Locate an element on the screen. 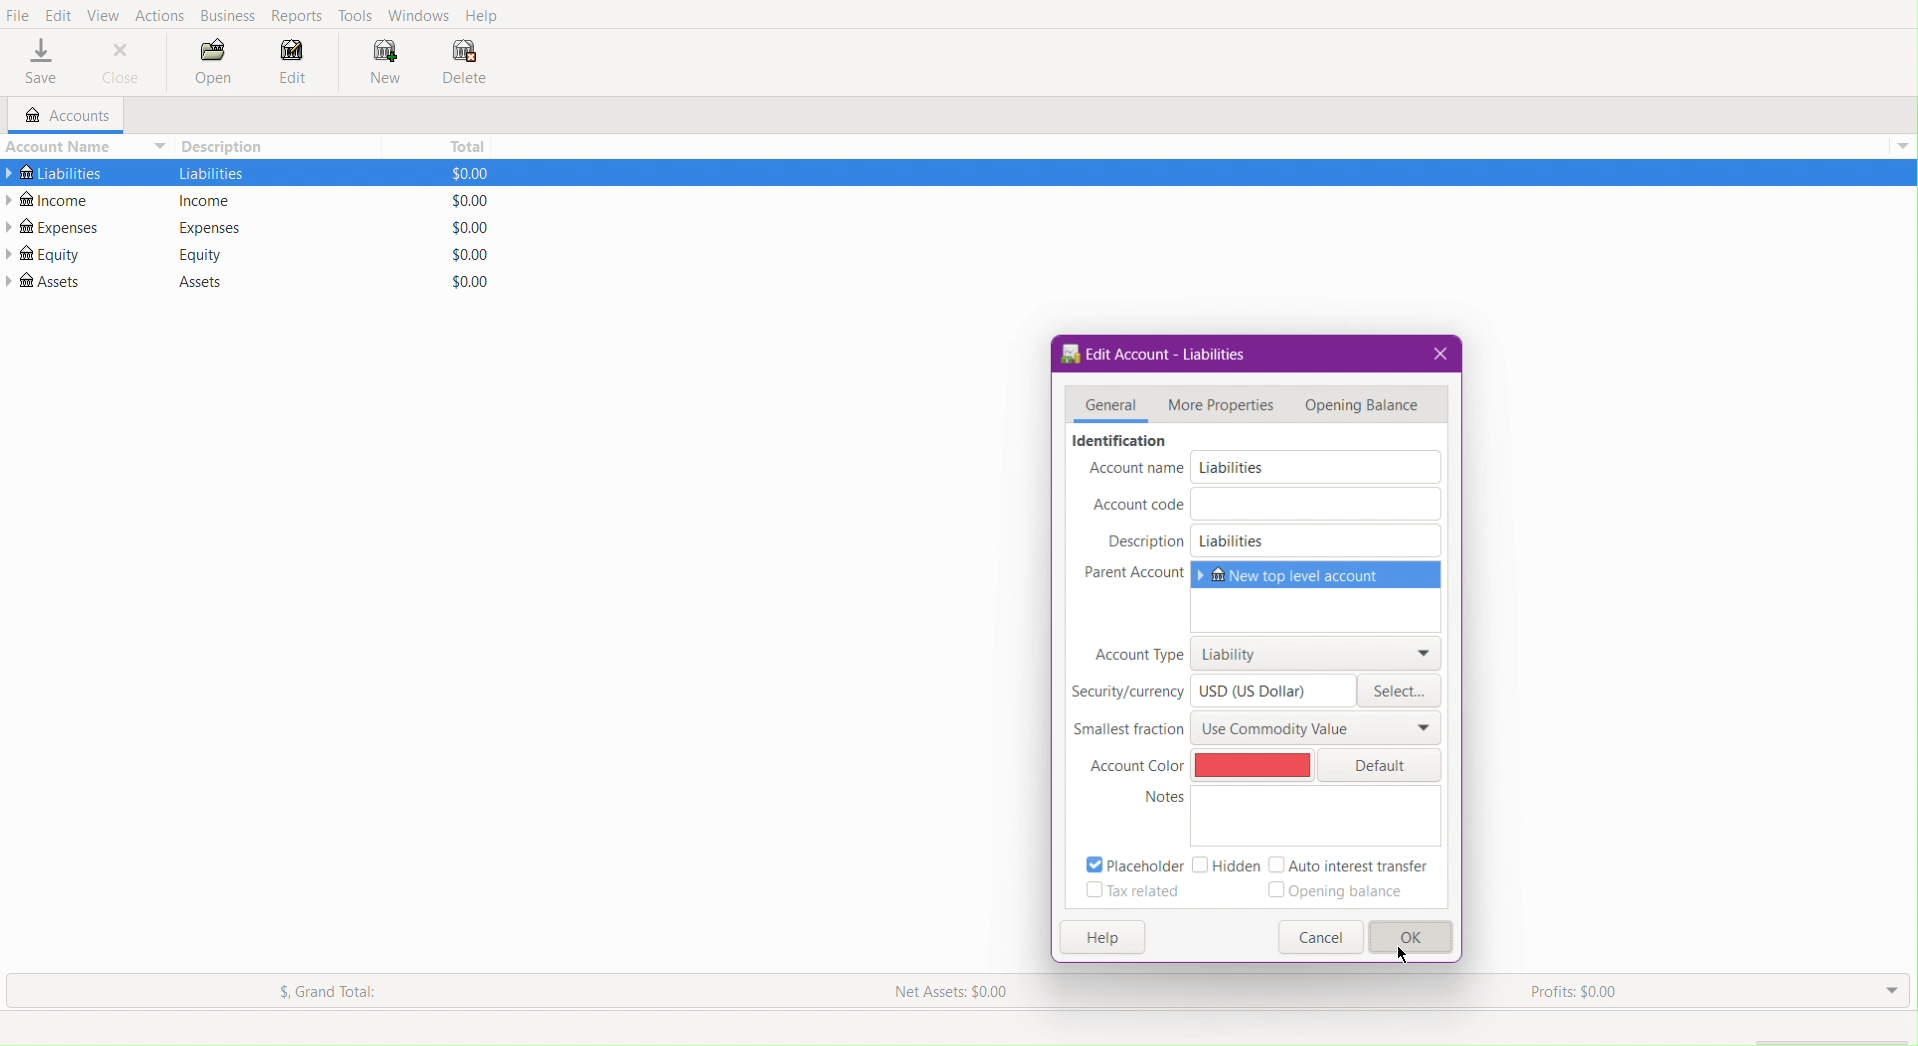 The height and width of the screenshot is (1046, 1918). Save is located at coordinates (41, 63).